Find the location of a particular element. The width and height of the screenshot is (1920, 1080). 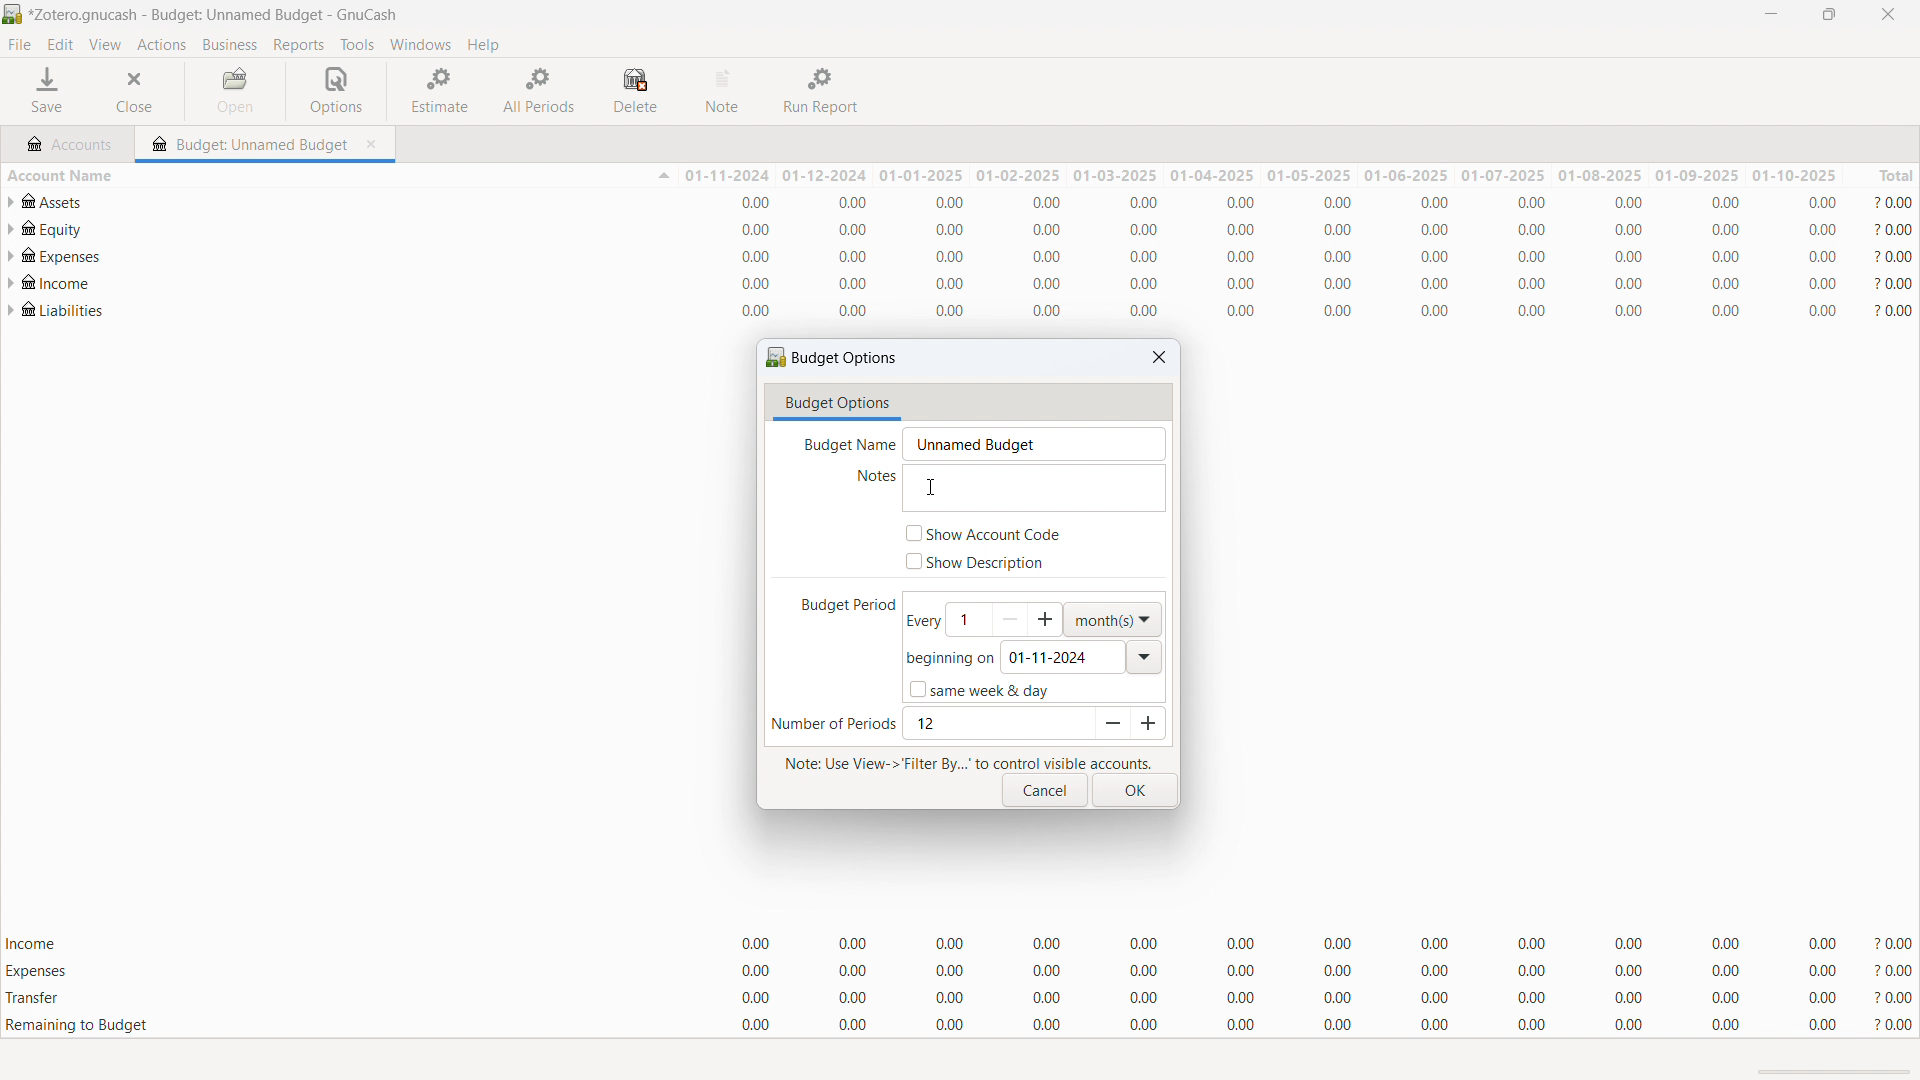

options is located at coordinates (336, 91).